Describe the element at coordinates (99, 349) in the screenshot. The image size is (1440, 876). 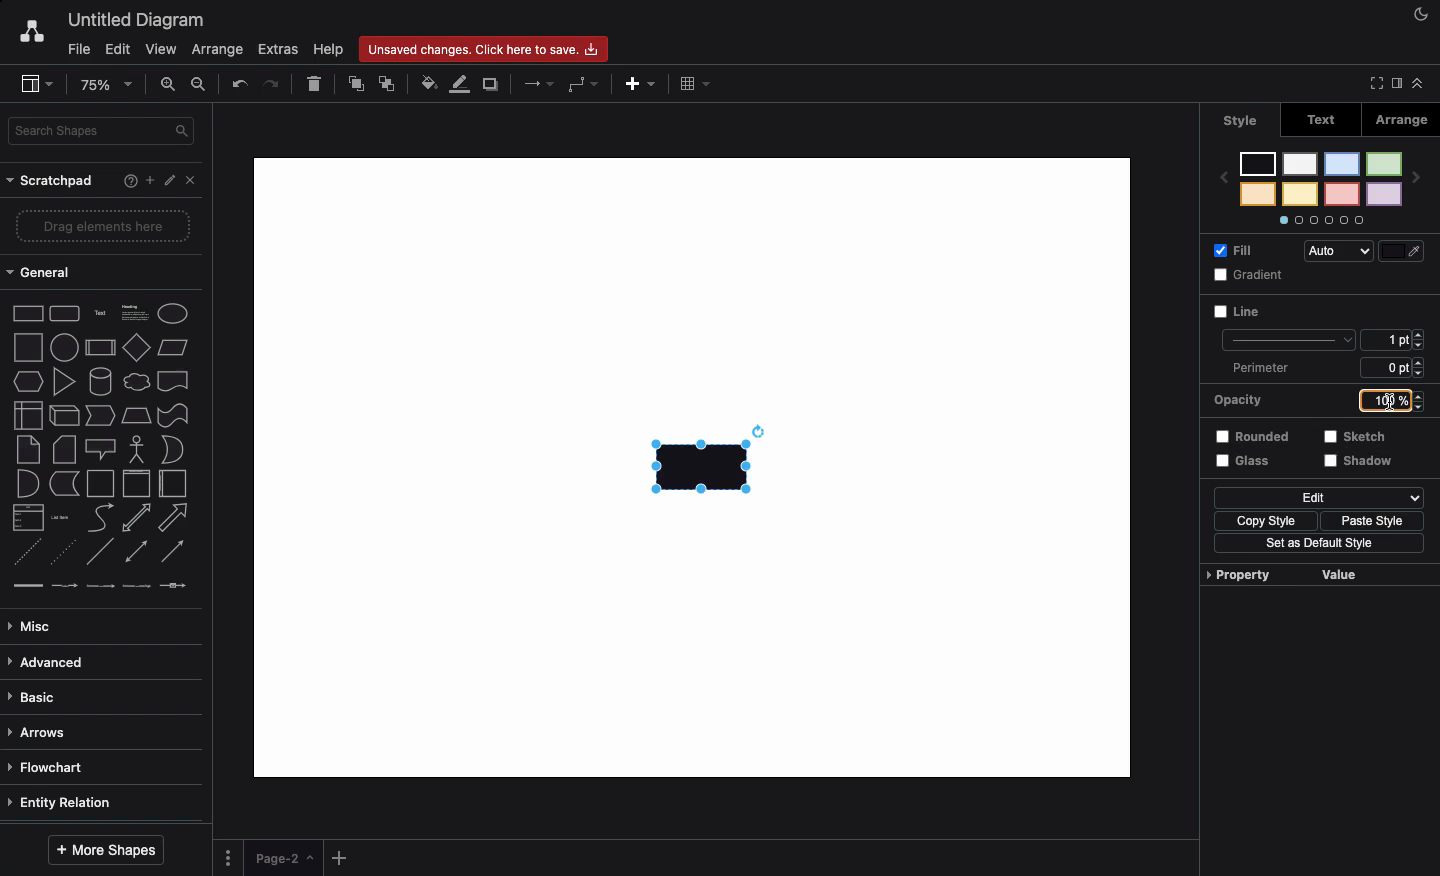
I see `process` at that location.